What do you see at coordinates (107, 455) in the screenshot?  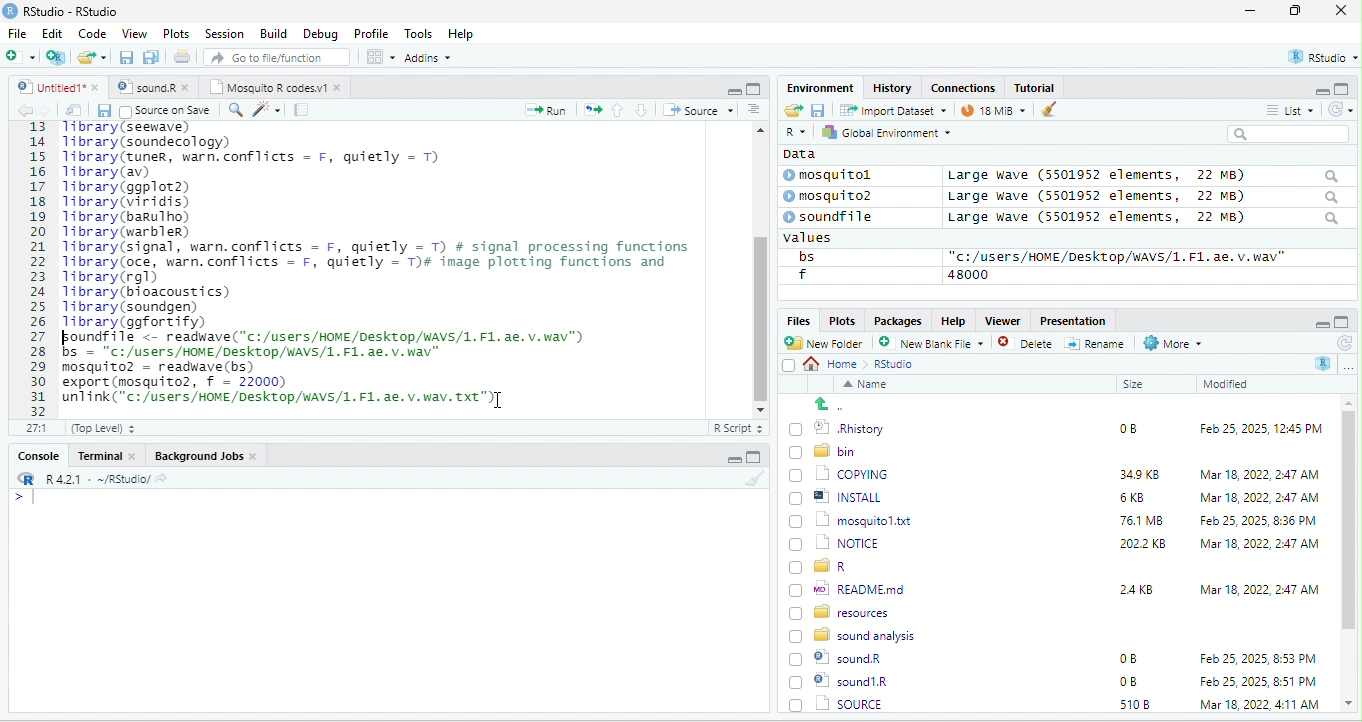 I see `Terminal` at bounding box center [107, 455].